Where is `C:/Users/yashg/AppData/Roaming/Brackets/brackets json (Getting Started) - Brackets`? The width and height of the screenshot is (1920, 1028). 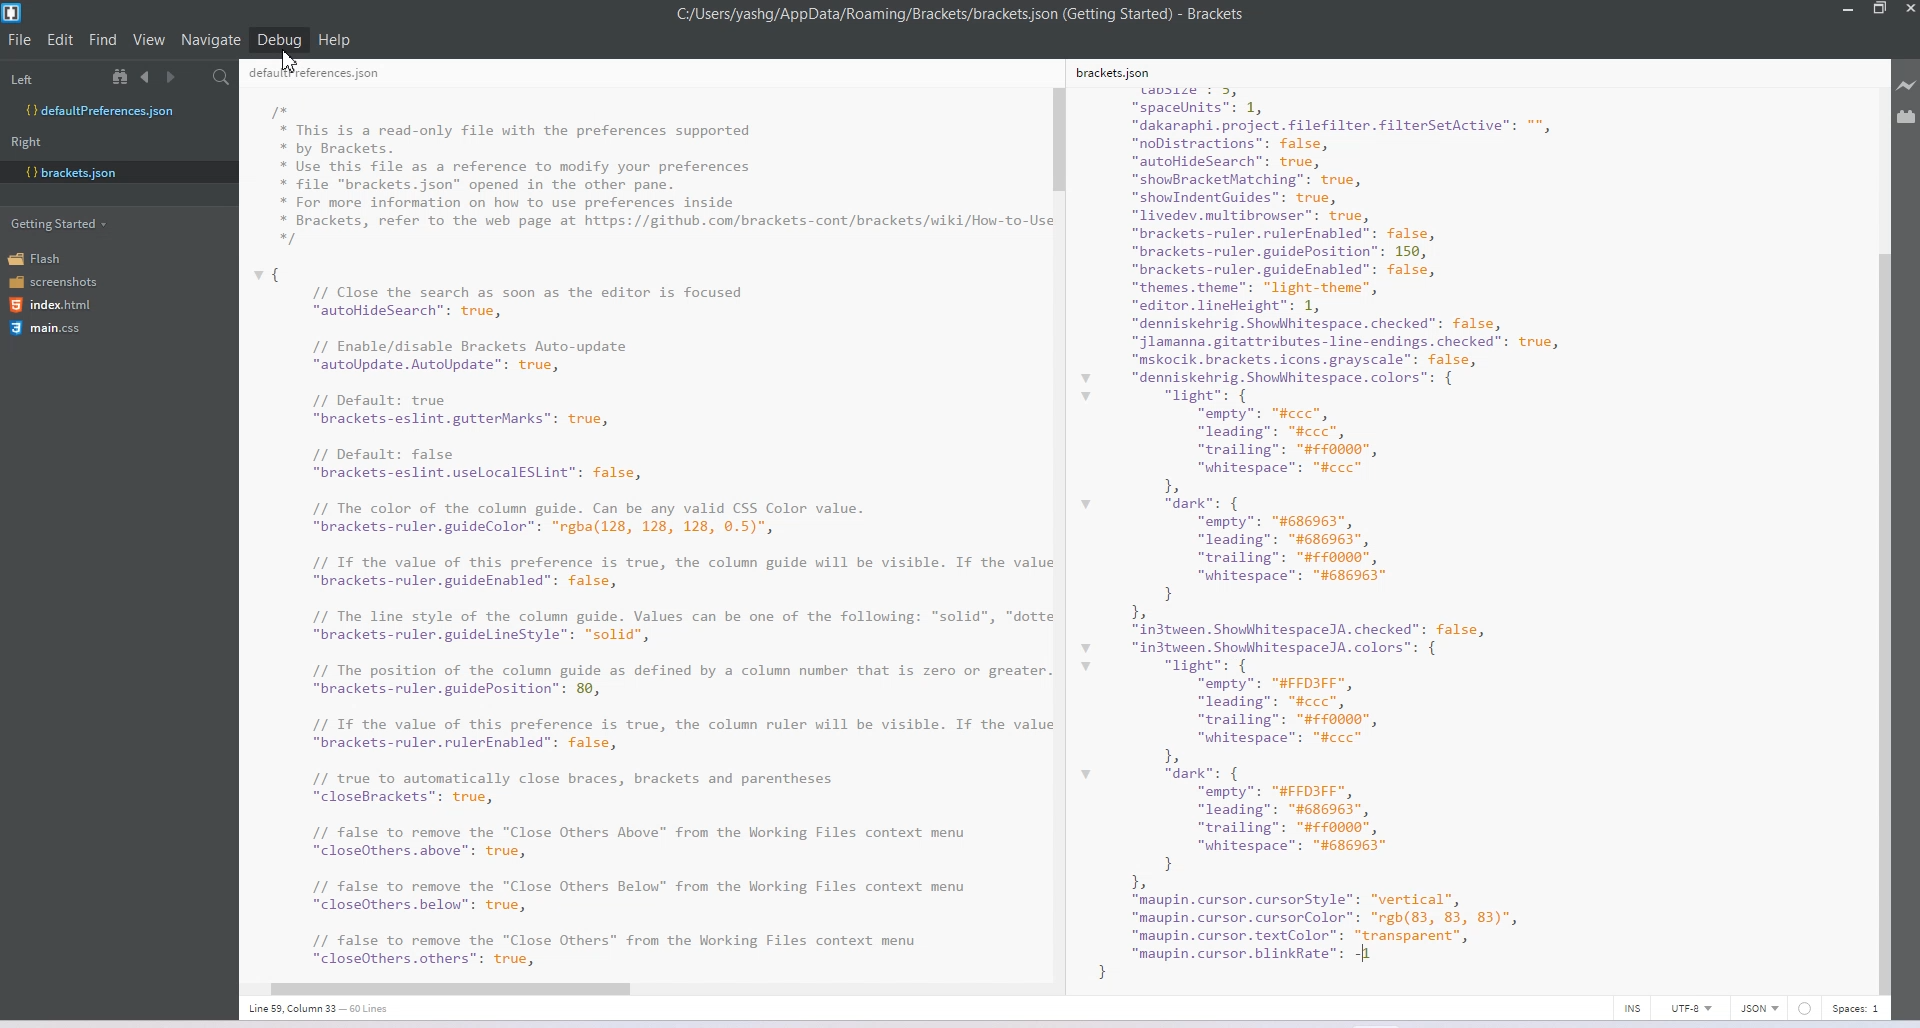 C:/Users/yashg/AppData/Roaming/Brackets/brackets json (Getting Started) - Brackets is located at coordinates (962, 14).